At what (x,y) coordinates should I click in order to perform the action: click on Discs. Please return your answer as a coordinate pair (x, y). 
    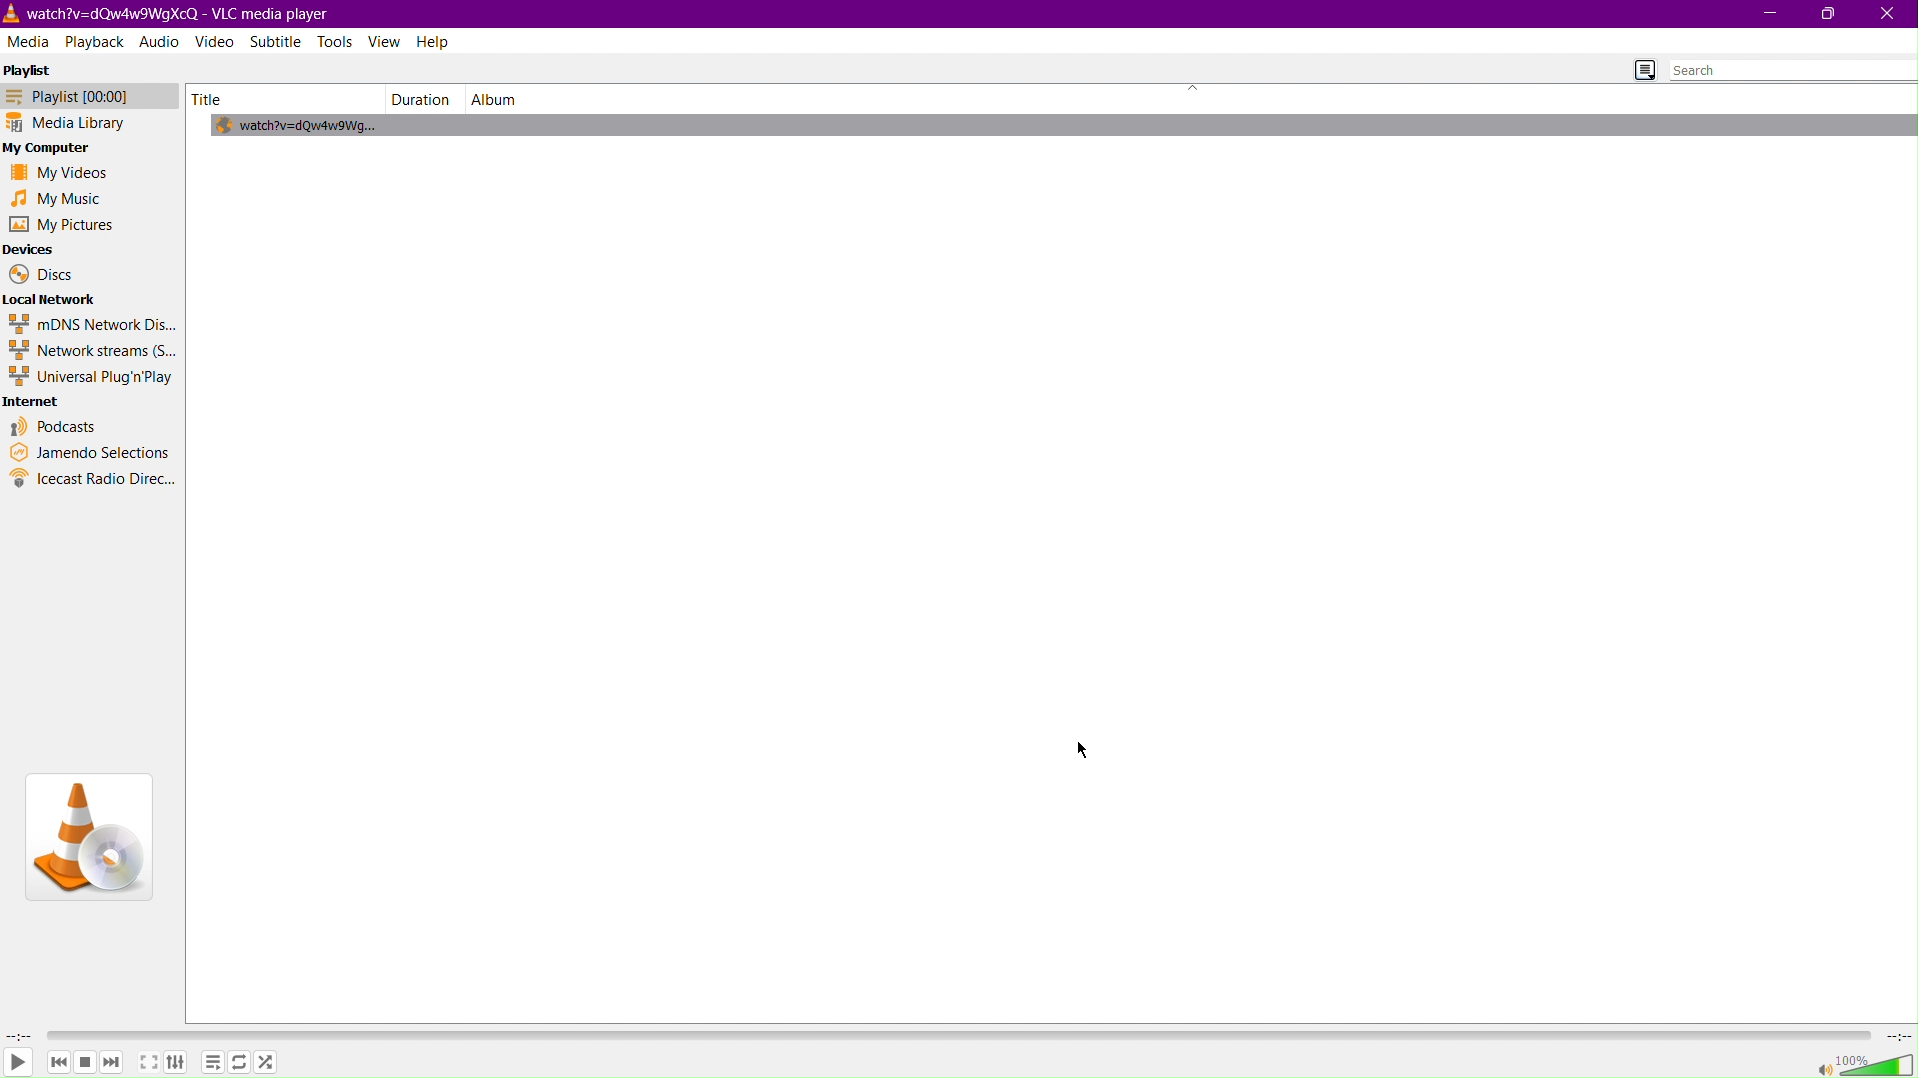
    Looking at the image, I should click on (42, 275).